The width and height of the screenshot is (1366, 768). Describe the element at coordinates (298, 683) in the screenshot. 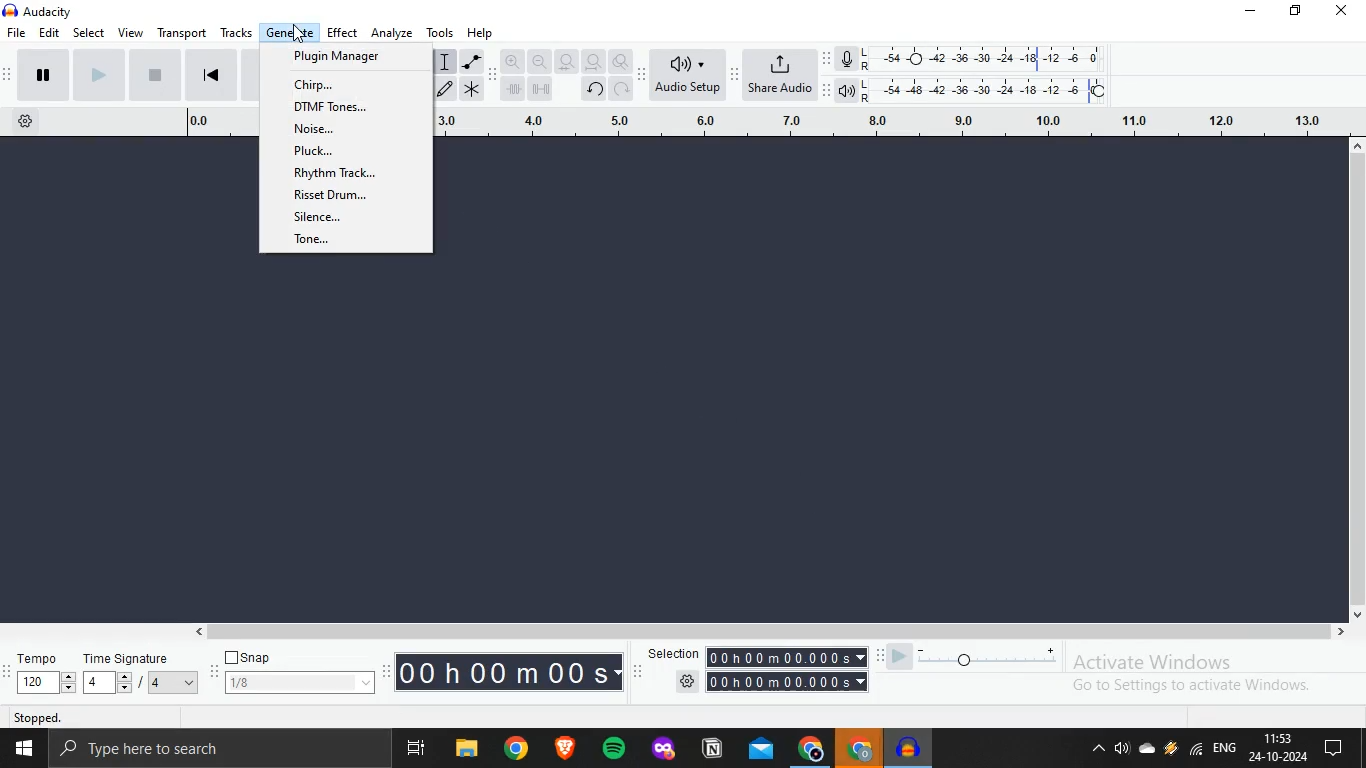

I see `1/8` at that location.